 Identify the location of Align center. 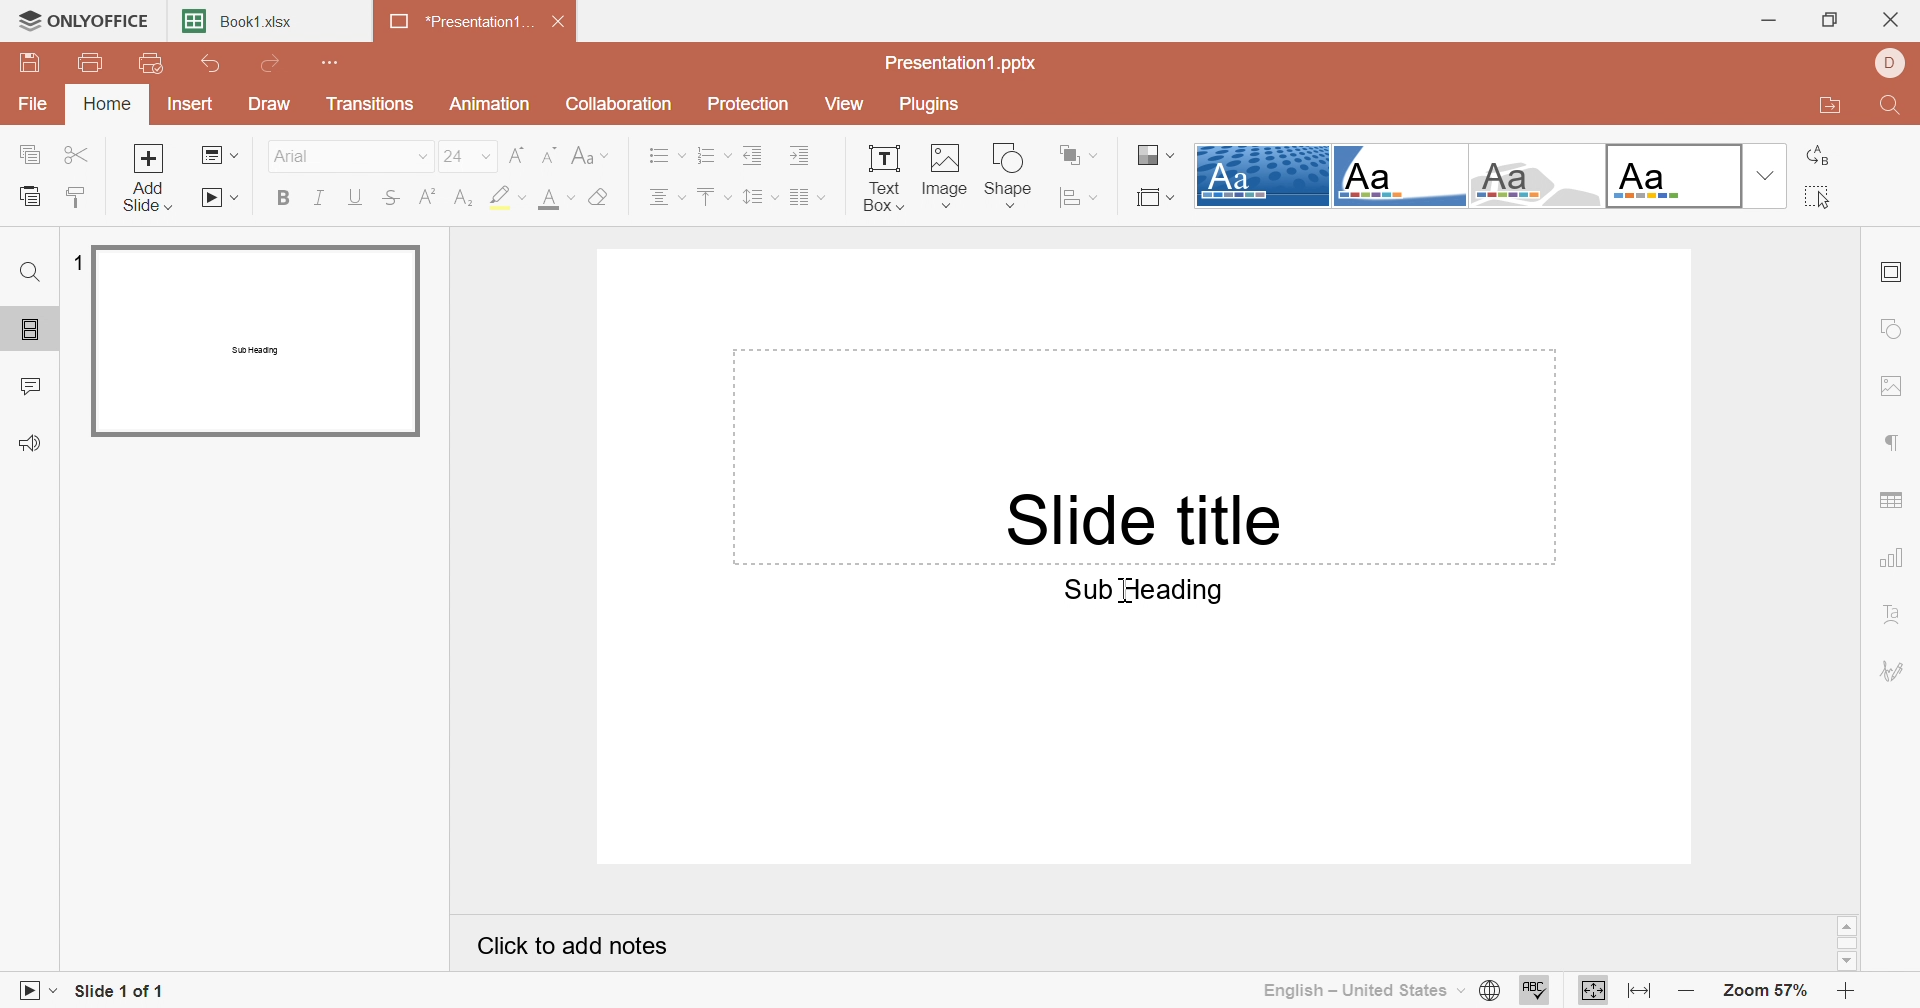
(669, 196).